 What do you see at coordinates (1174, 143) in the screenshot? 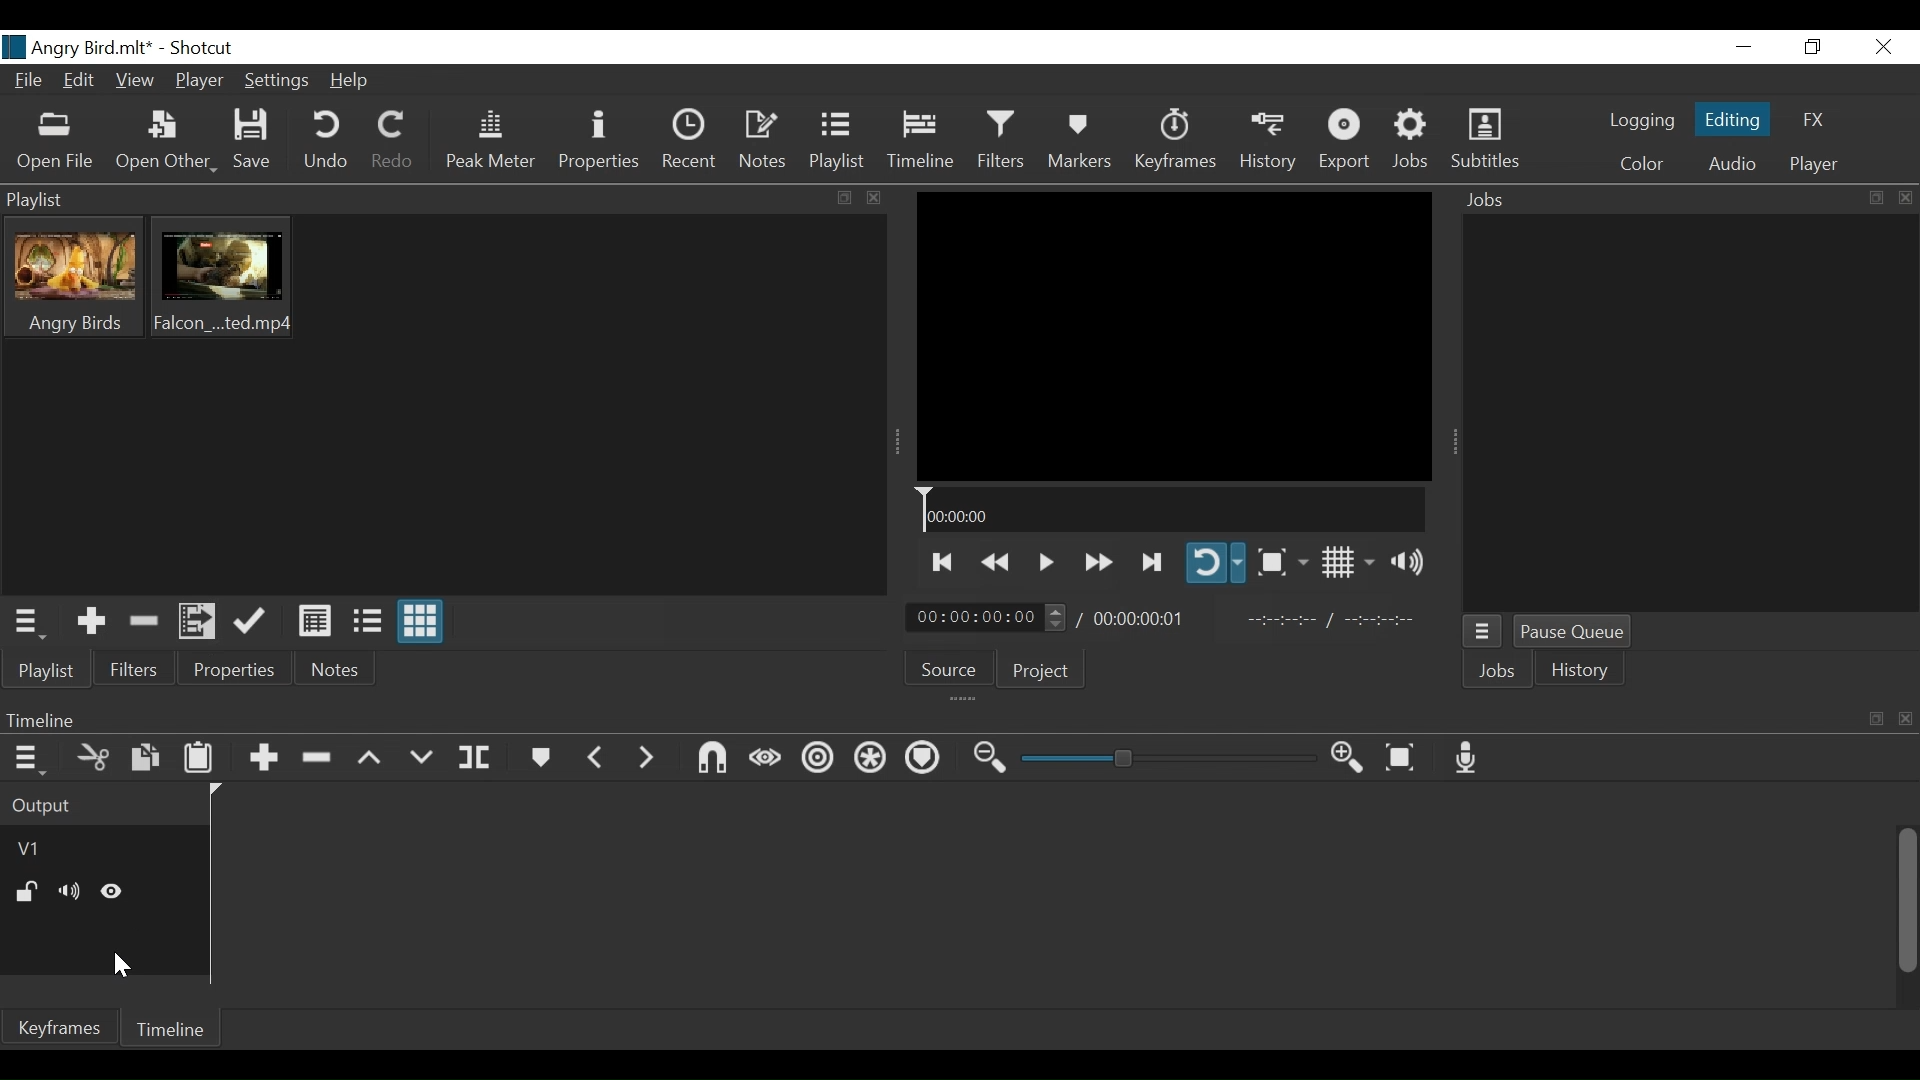
I see `Keyframe` at bounding box center [1174, 143].